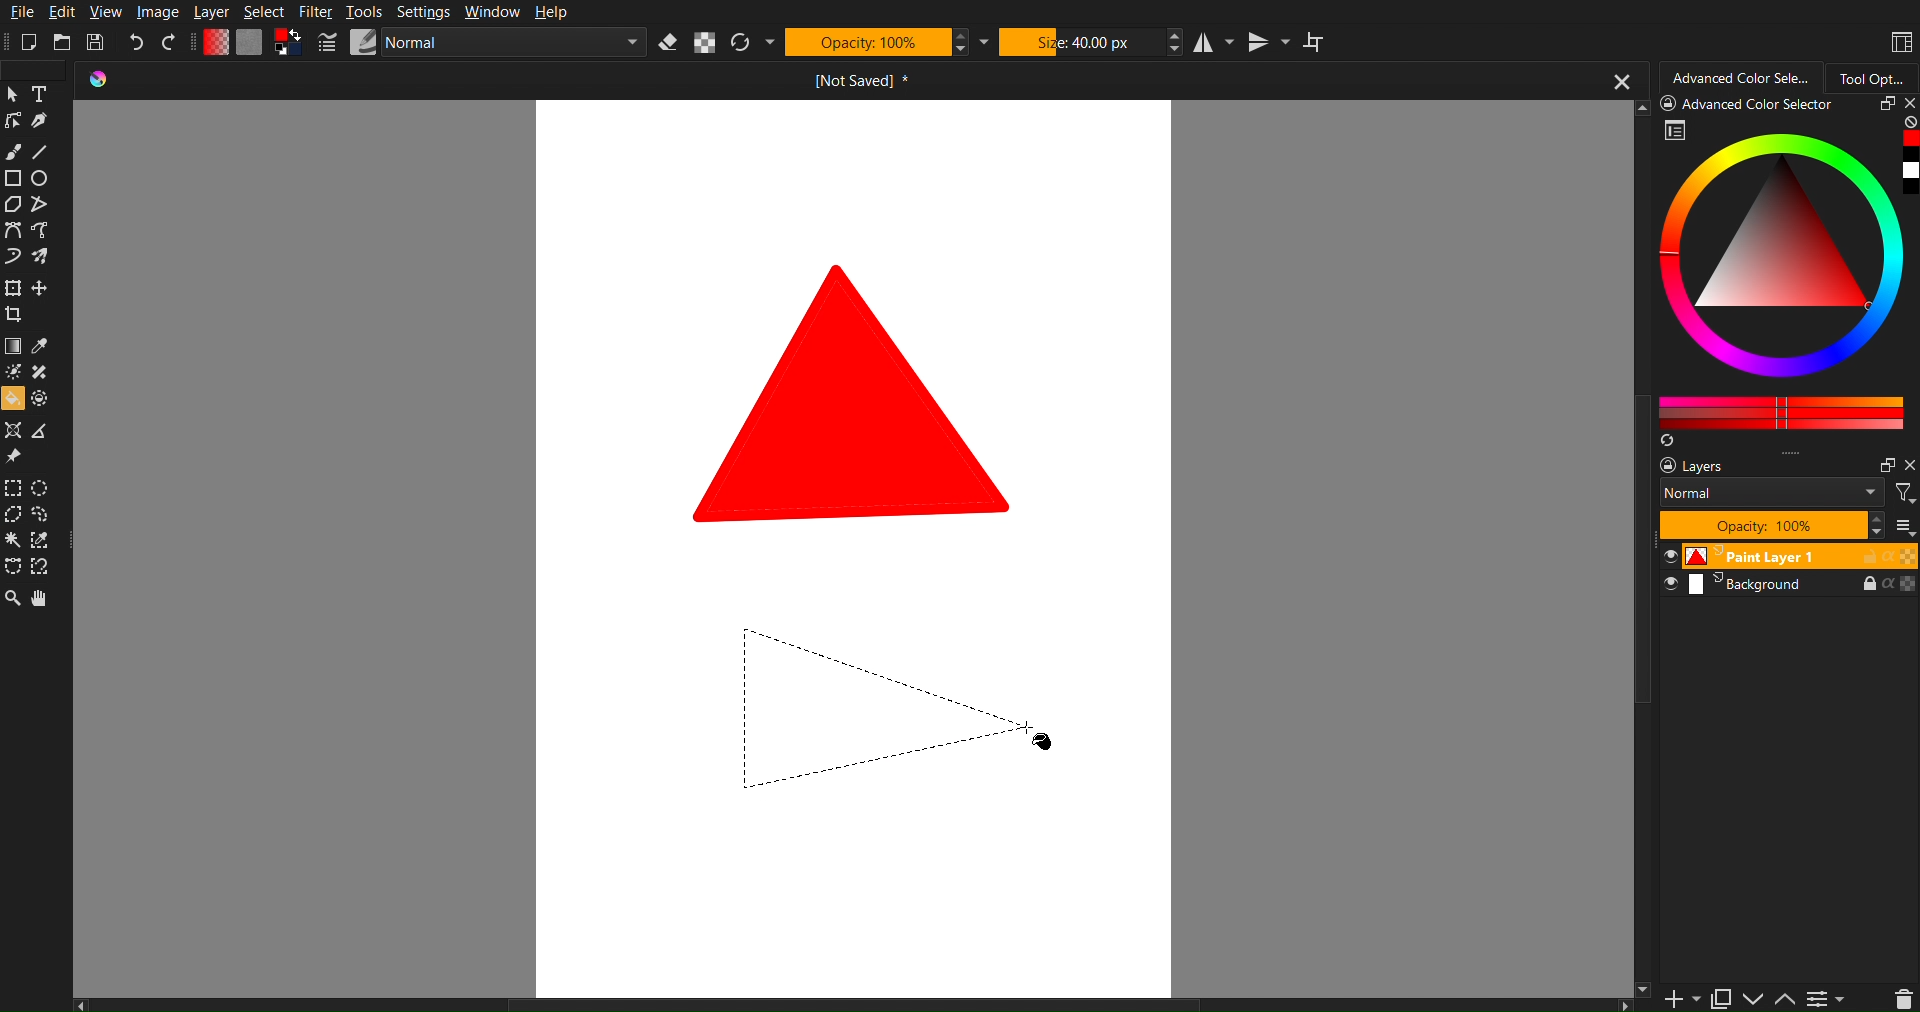 The width and height of the screenshot is (1920, 1012). What do you see at coordinates (738, 43) in the screenshot?
I see `Refresh` at bounding box center [738, 43].